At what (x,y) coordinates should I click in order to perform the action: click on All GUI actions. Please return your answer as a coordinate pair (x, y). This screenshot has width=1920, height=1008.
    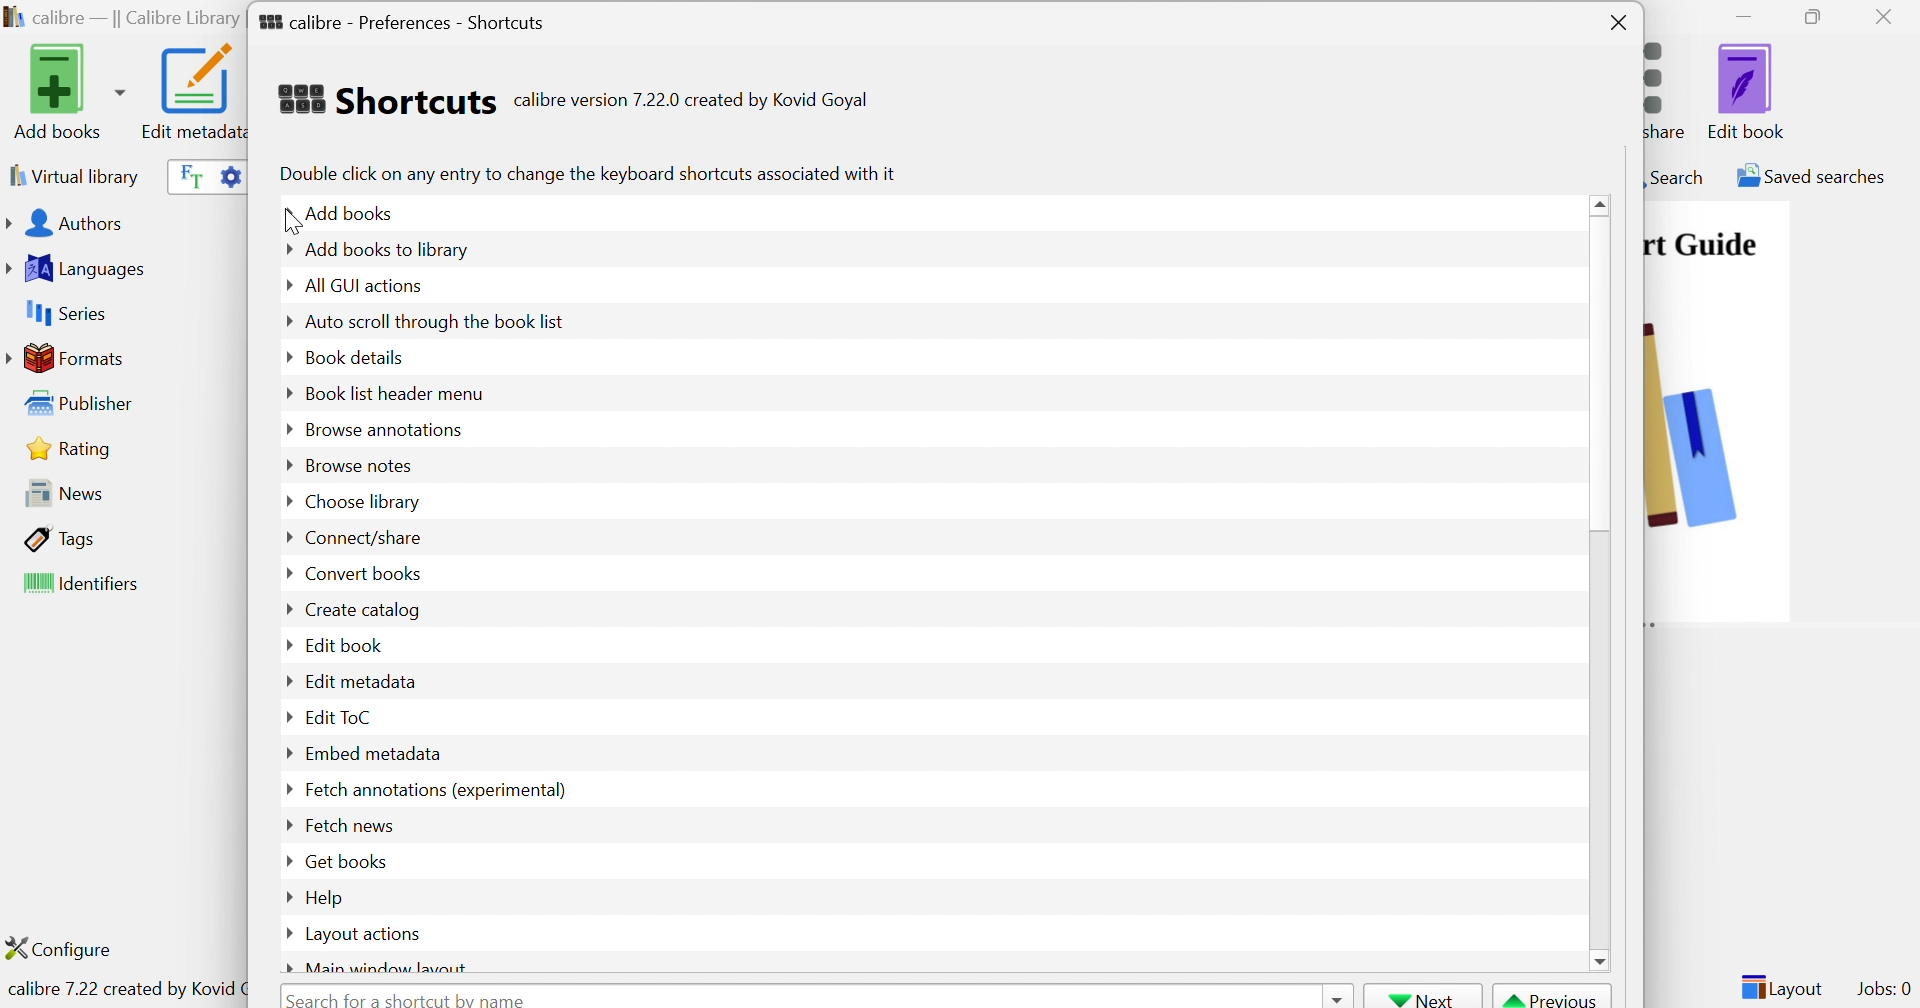
    Looking at the image, I should click on (361, 285).